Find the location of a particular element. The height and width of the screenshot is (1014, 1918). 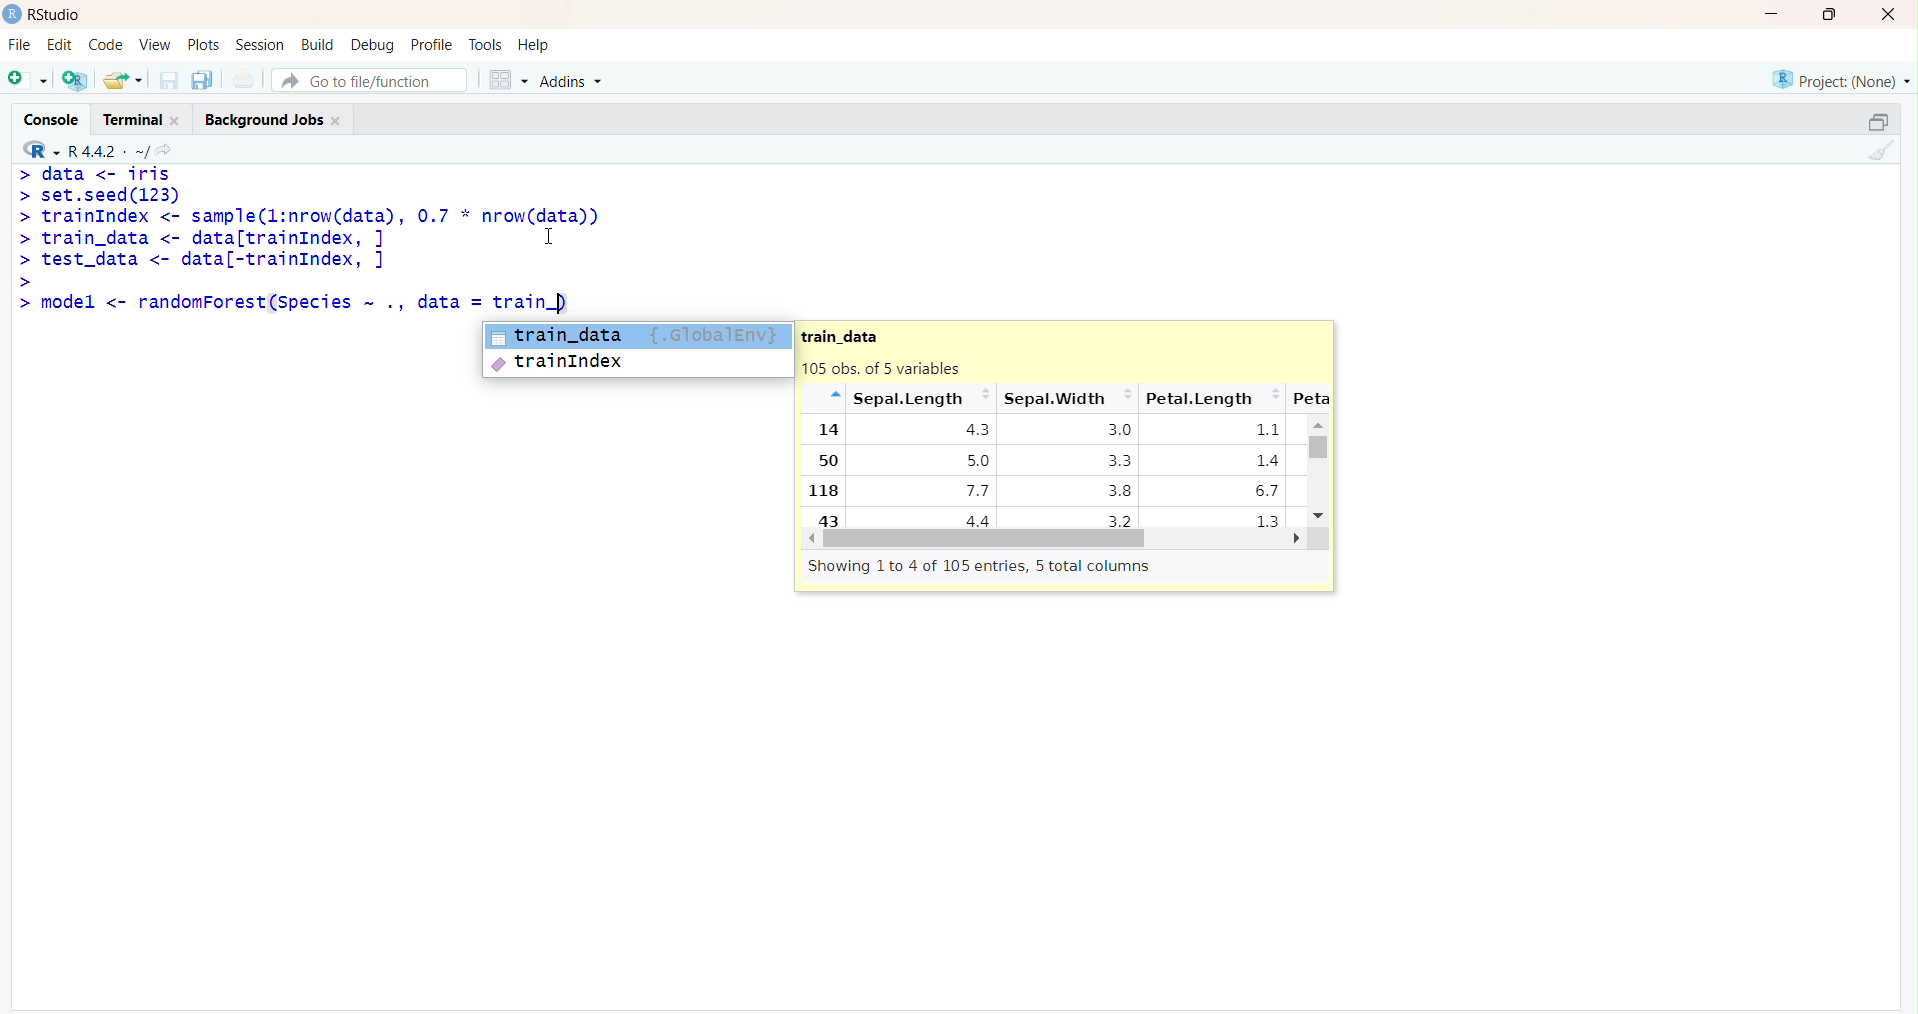

Profile is located at coordinates (431, 44).